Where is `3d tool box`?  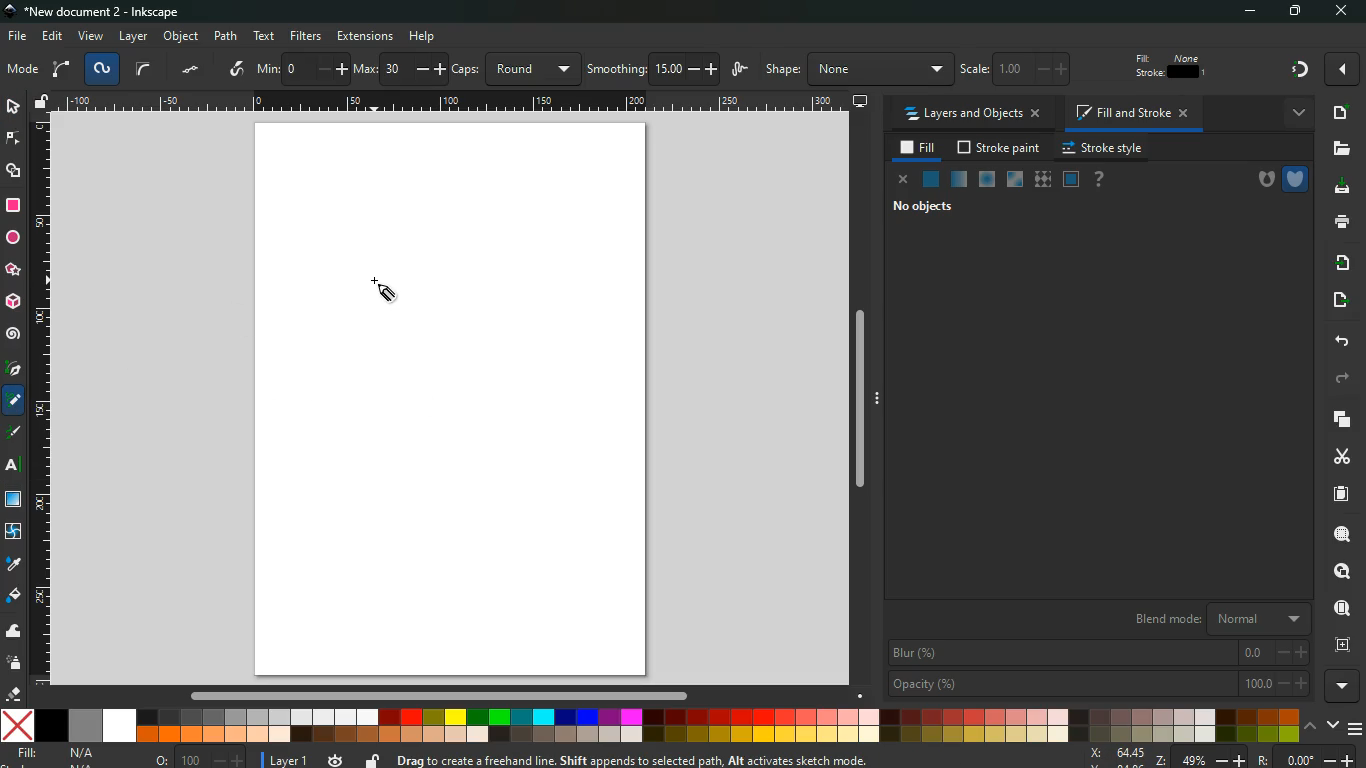 3d tool box is located at coordinates (12, 300).